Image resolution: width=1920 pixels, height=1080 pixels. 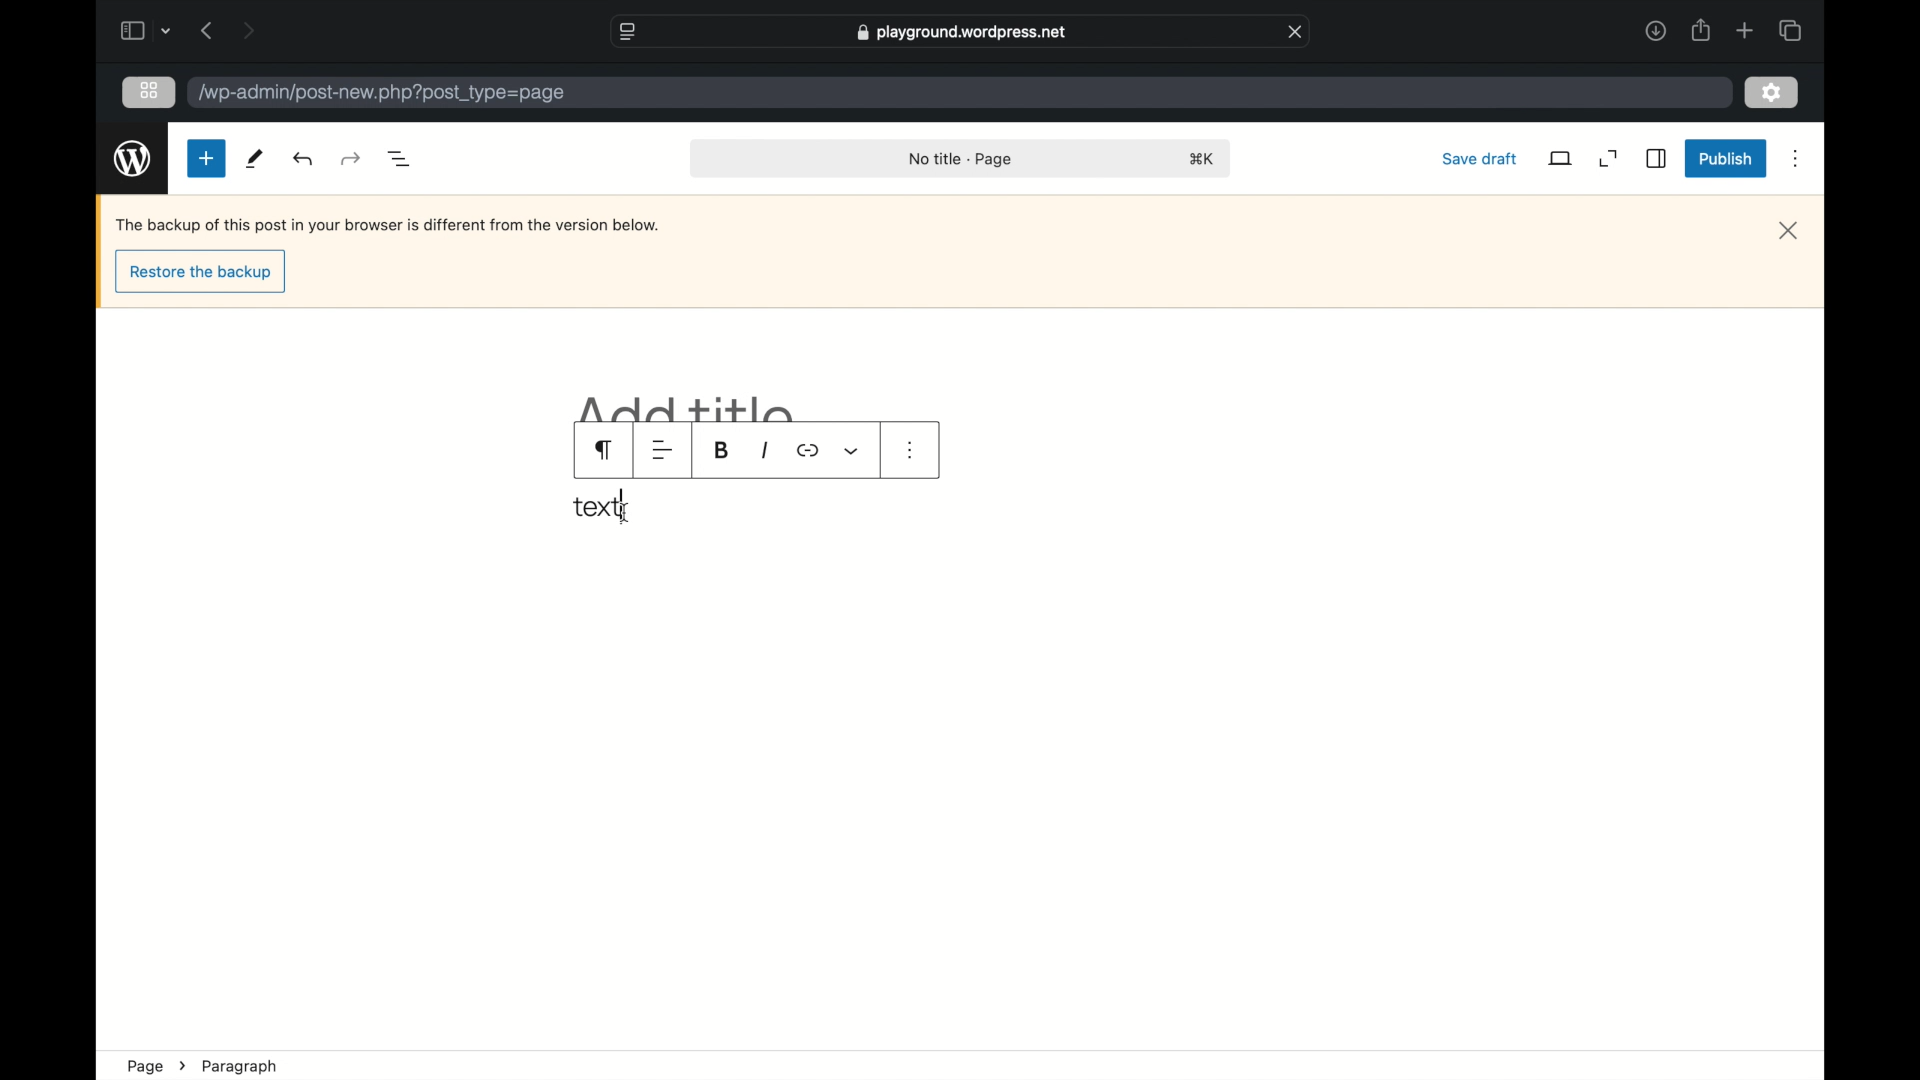 I want to click on next icon, so click(x=182, y=1066).